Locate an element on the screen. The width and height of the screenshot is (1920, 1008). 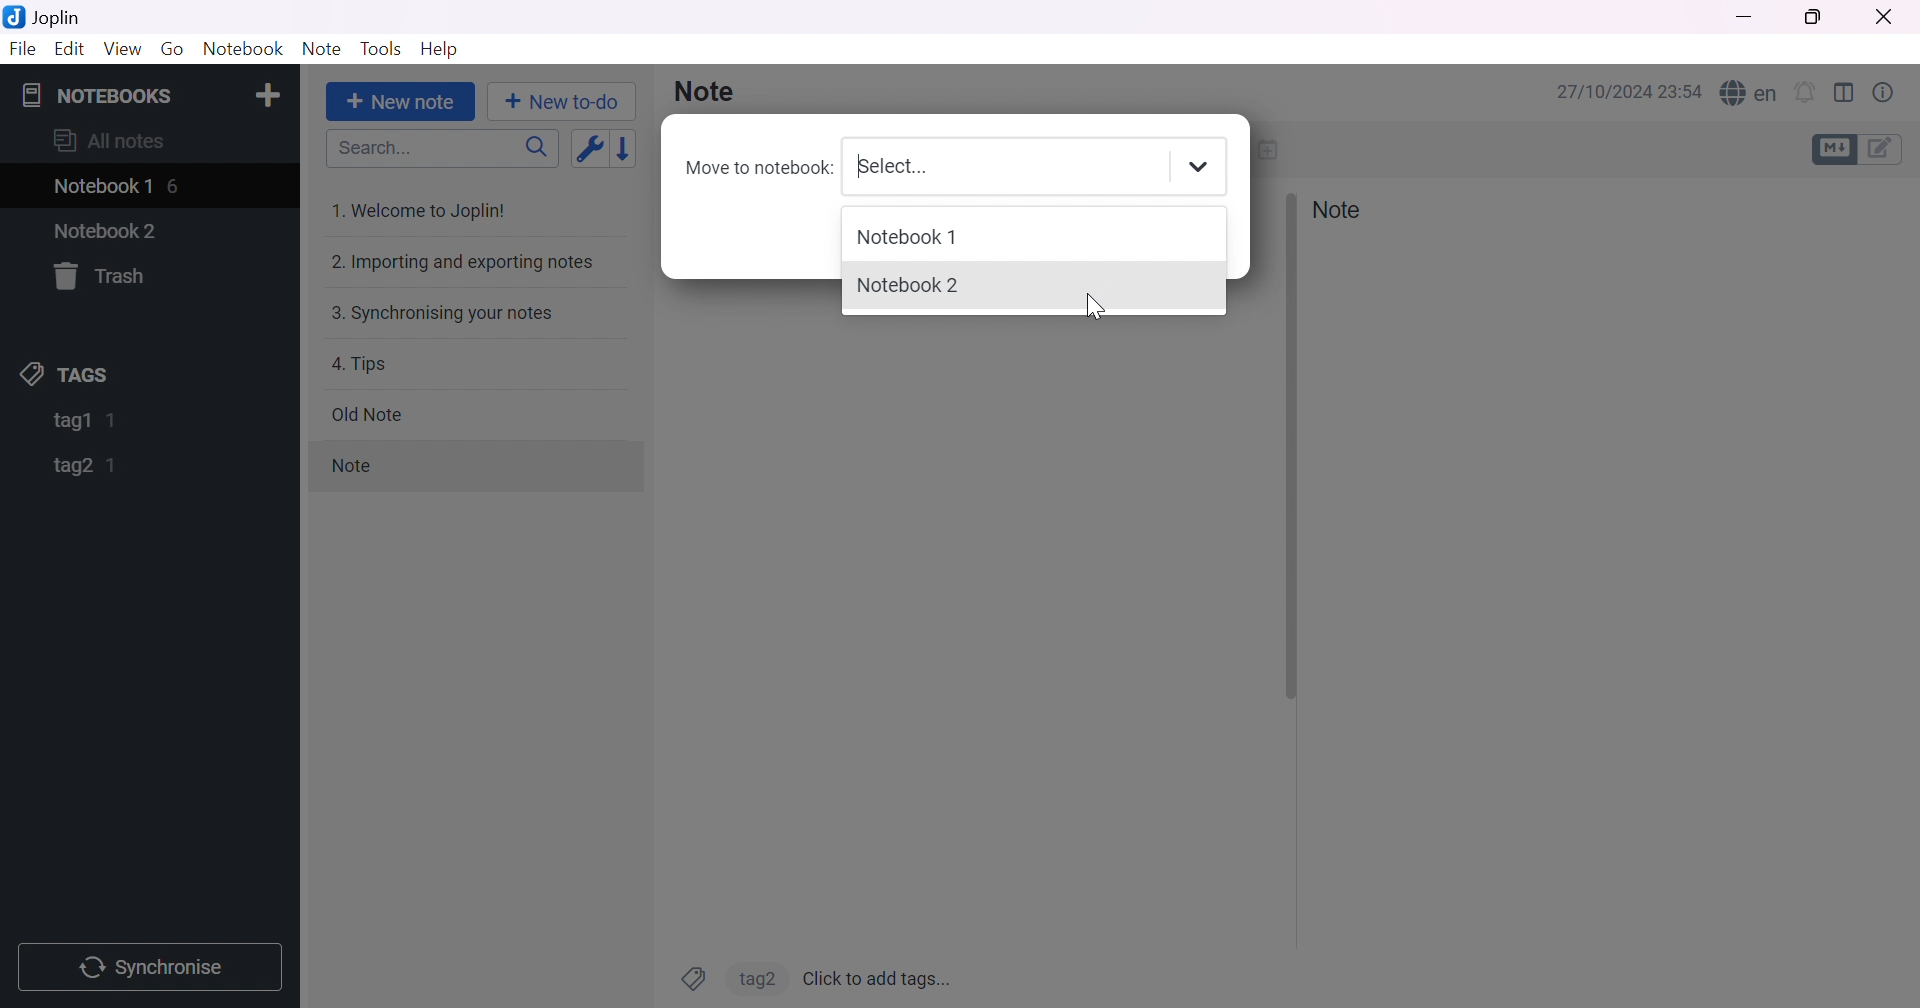
4. Tips is located at coordinates (359, 364).